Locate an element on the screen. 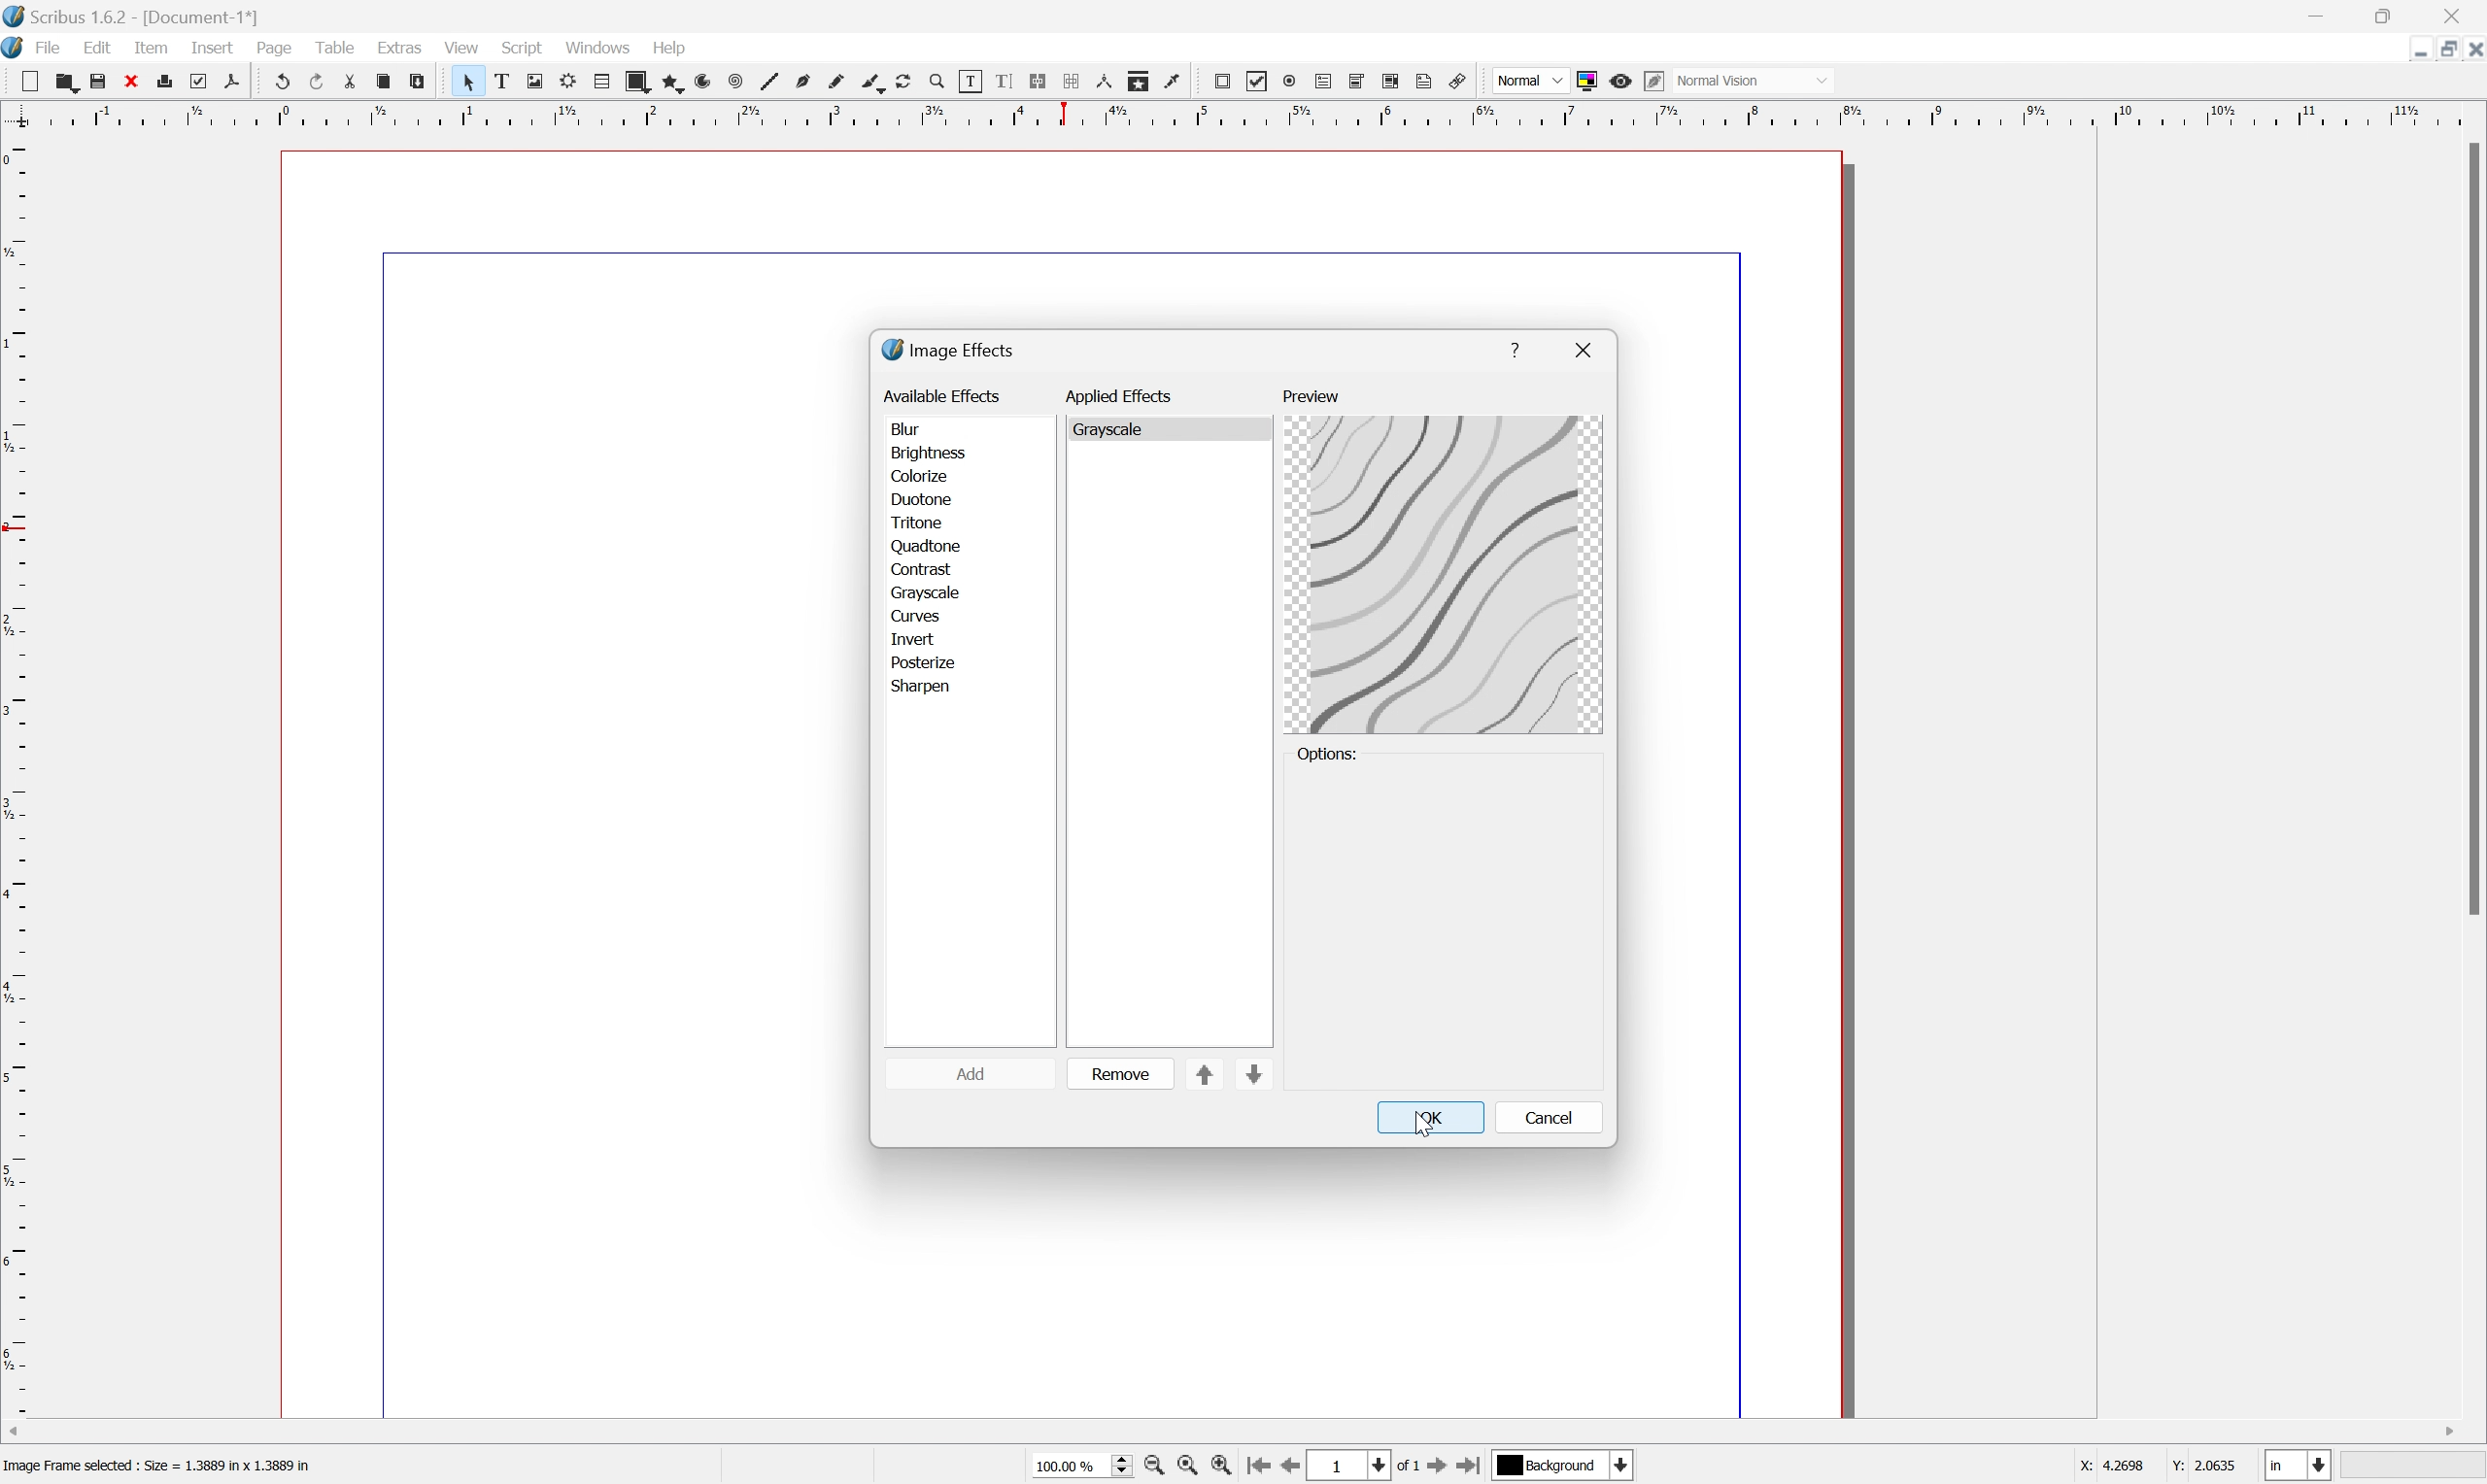 The image size is (2487, 1484). Freehand line is located at coordinates (843, 84).